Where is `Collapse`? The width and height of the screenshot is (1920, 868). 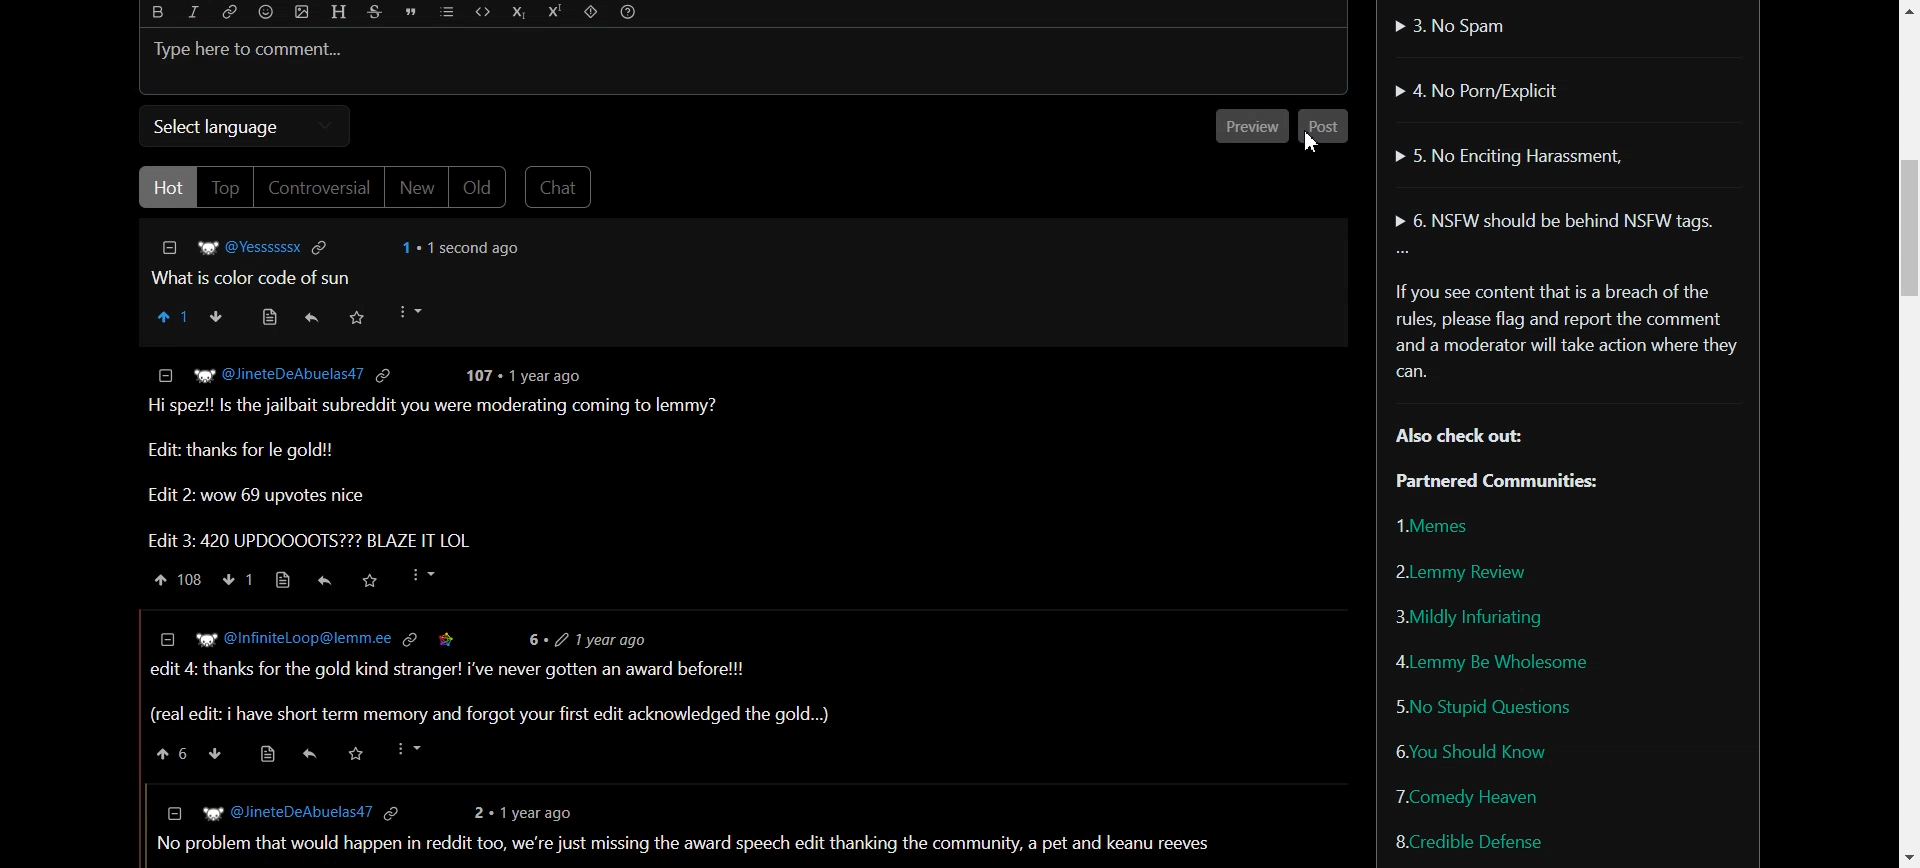 Collapse is located at coordinates (169, 247).